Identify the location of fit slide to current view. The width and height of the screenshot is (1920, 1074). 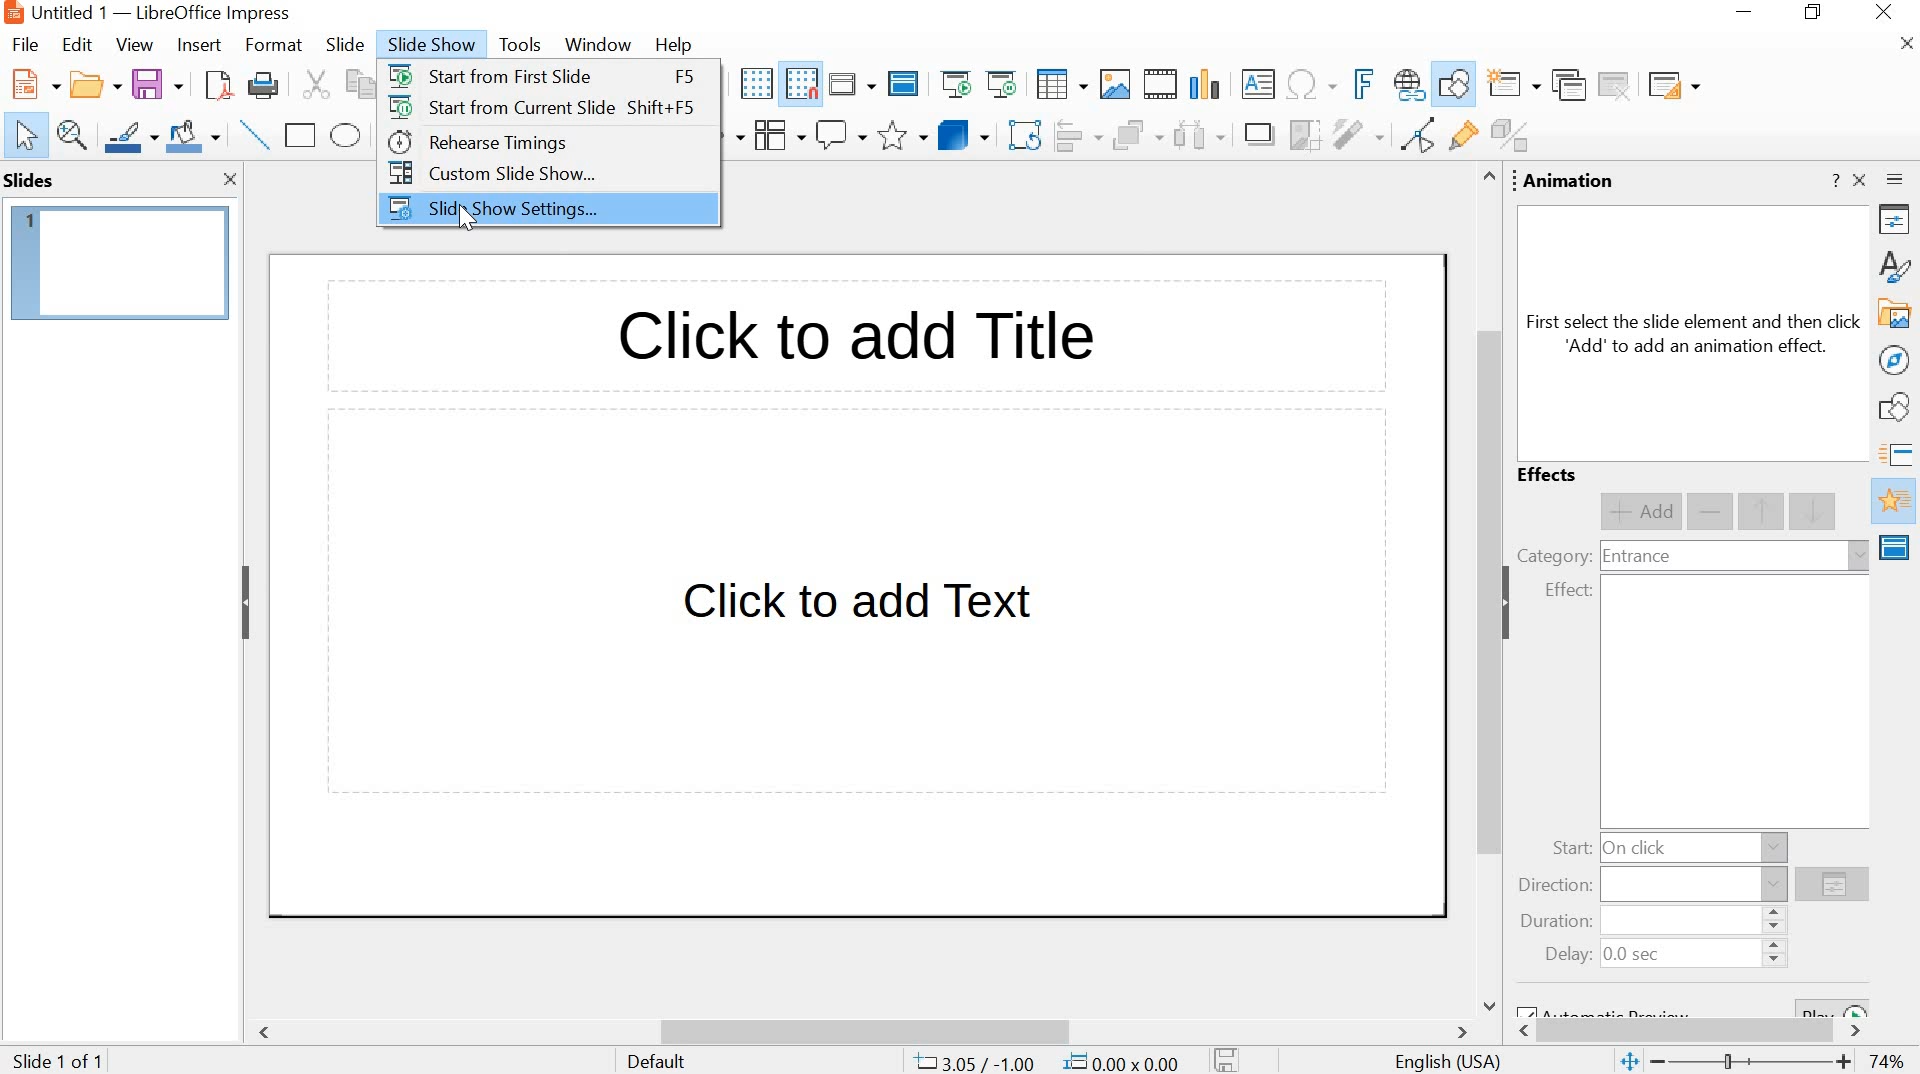
(1628, 1063).